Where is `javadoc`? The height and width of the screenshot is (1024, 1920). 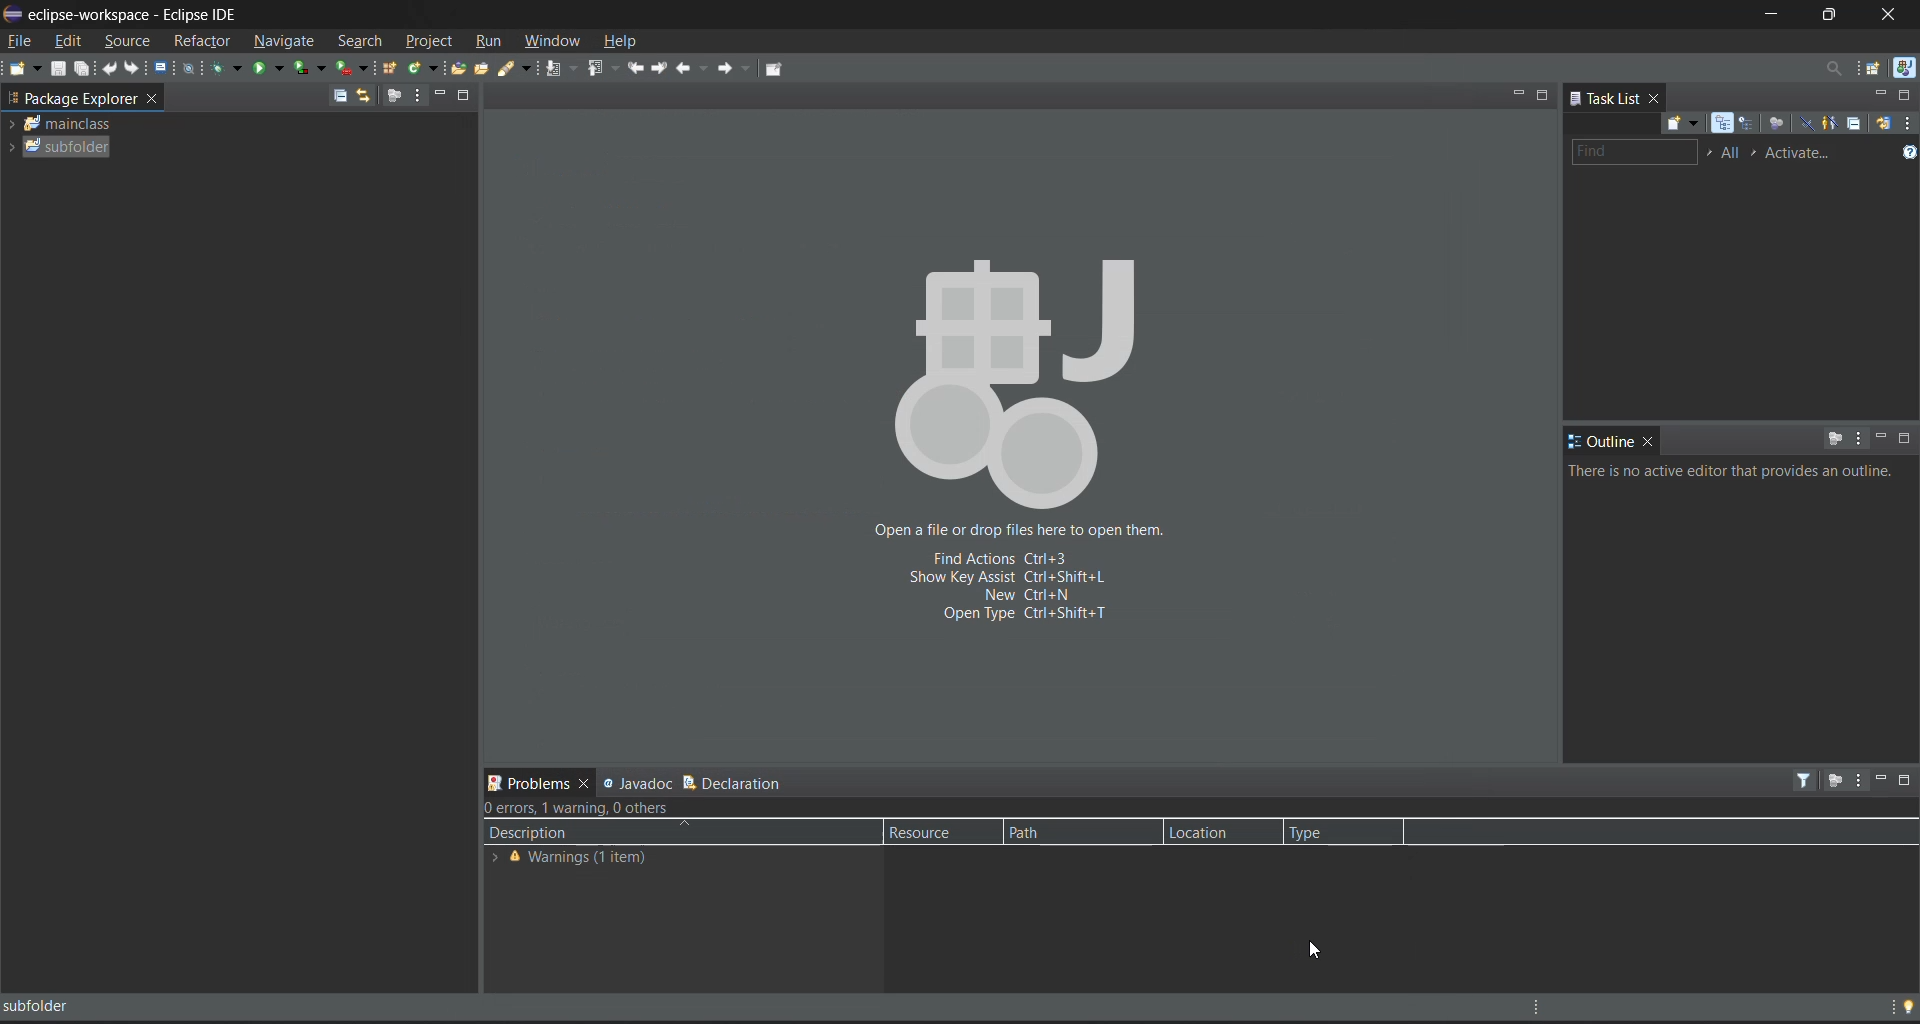 javadoc is located at coordinates (640, 782).